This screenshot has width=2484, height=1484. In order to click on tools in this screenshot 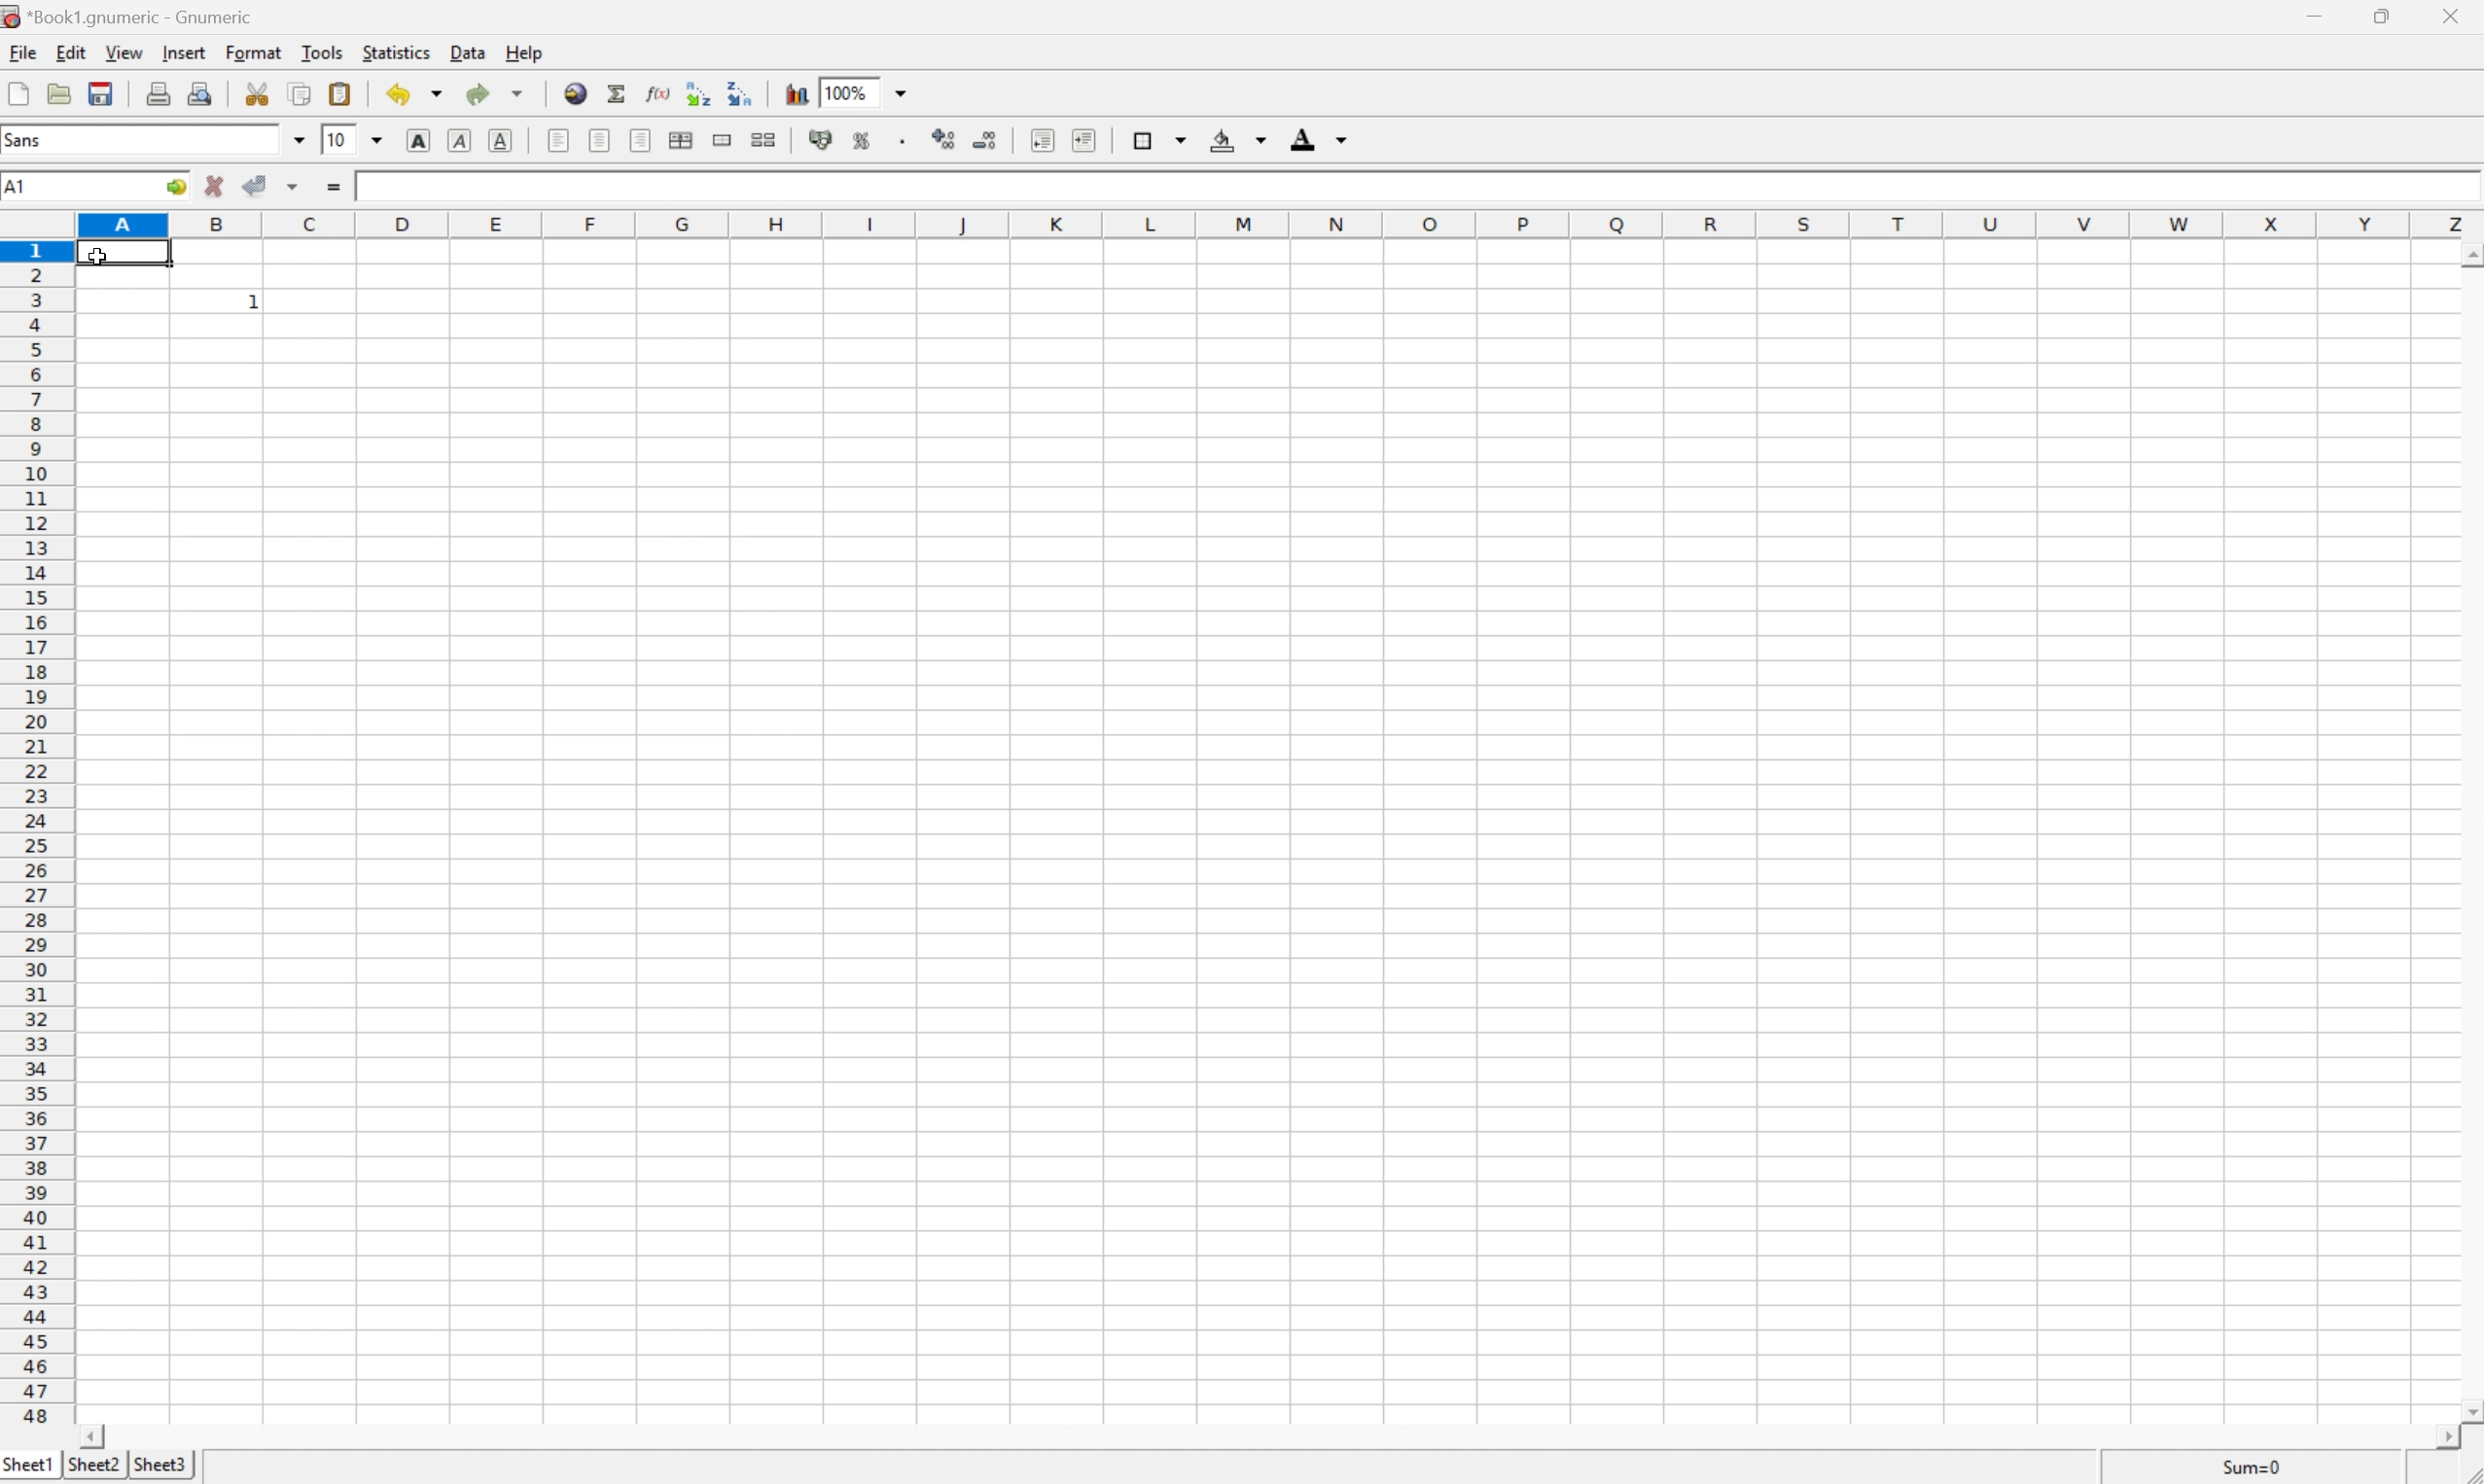, I will do `click(322, 53)`.